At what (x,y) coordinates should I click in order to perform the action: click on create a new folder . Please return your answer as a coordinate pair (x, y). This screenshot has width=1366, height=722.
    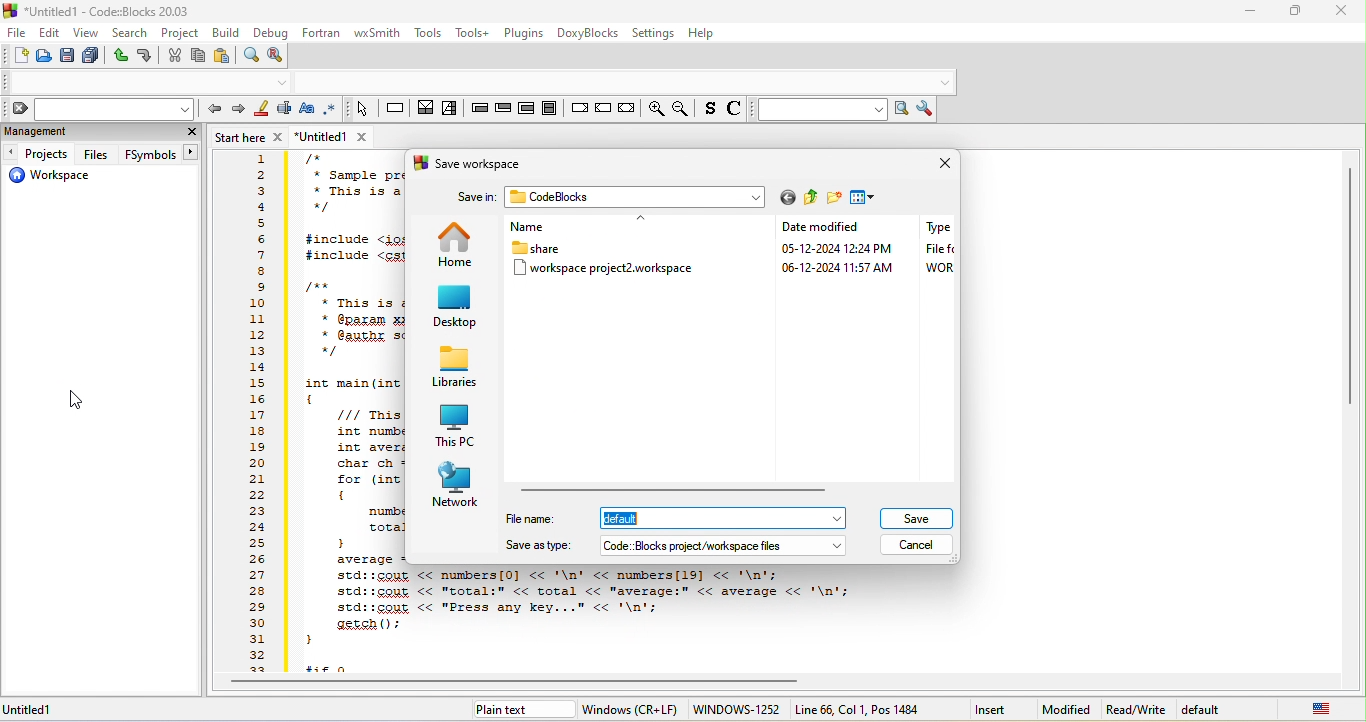
    Looking at the image, I should click on (835, 199).